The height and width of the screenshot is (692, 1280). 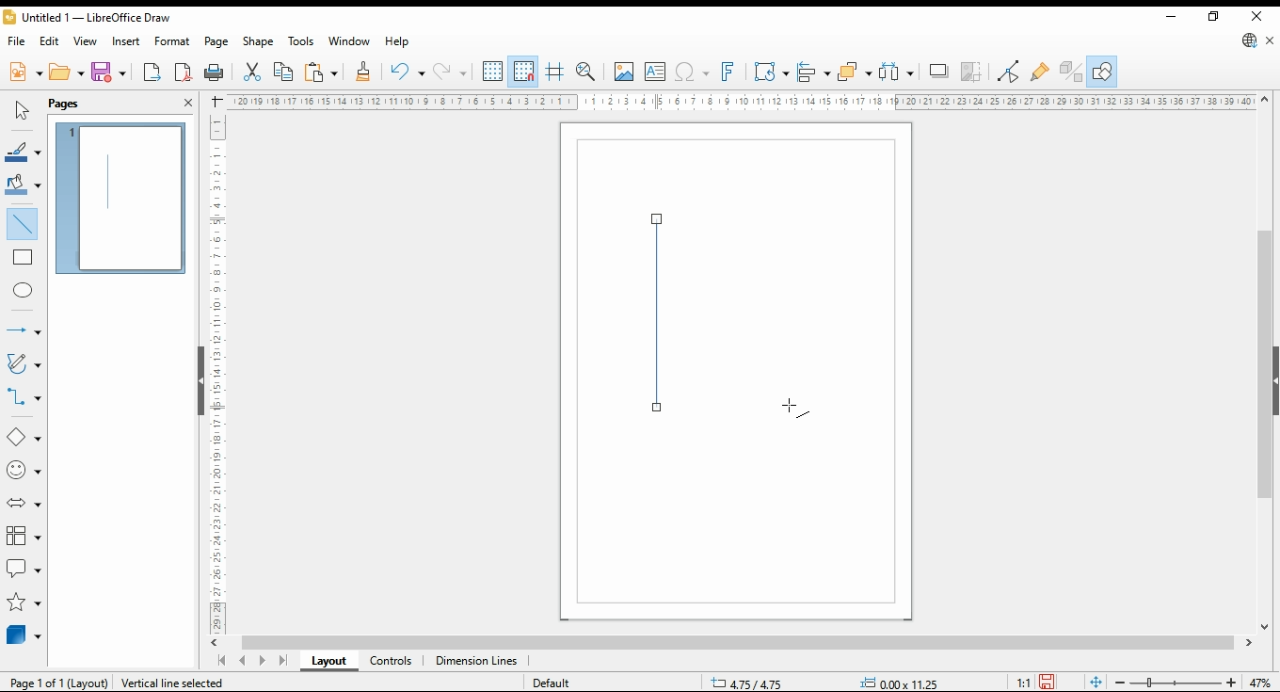 What do you see at coordinates (221, 661) in the screenshot?
I see `first page` at bounding box center [221, 661].